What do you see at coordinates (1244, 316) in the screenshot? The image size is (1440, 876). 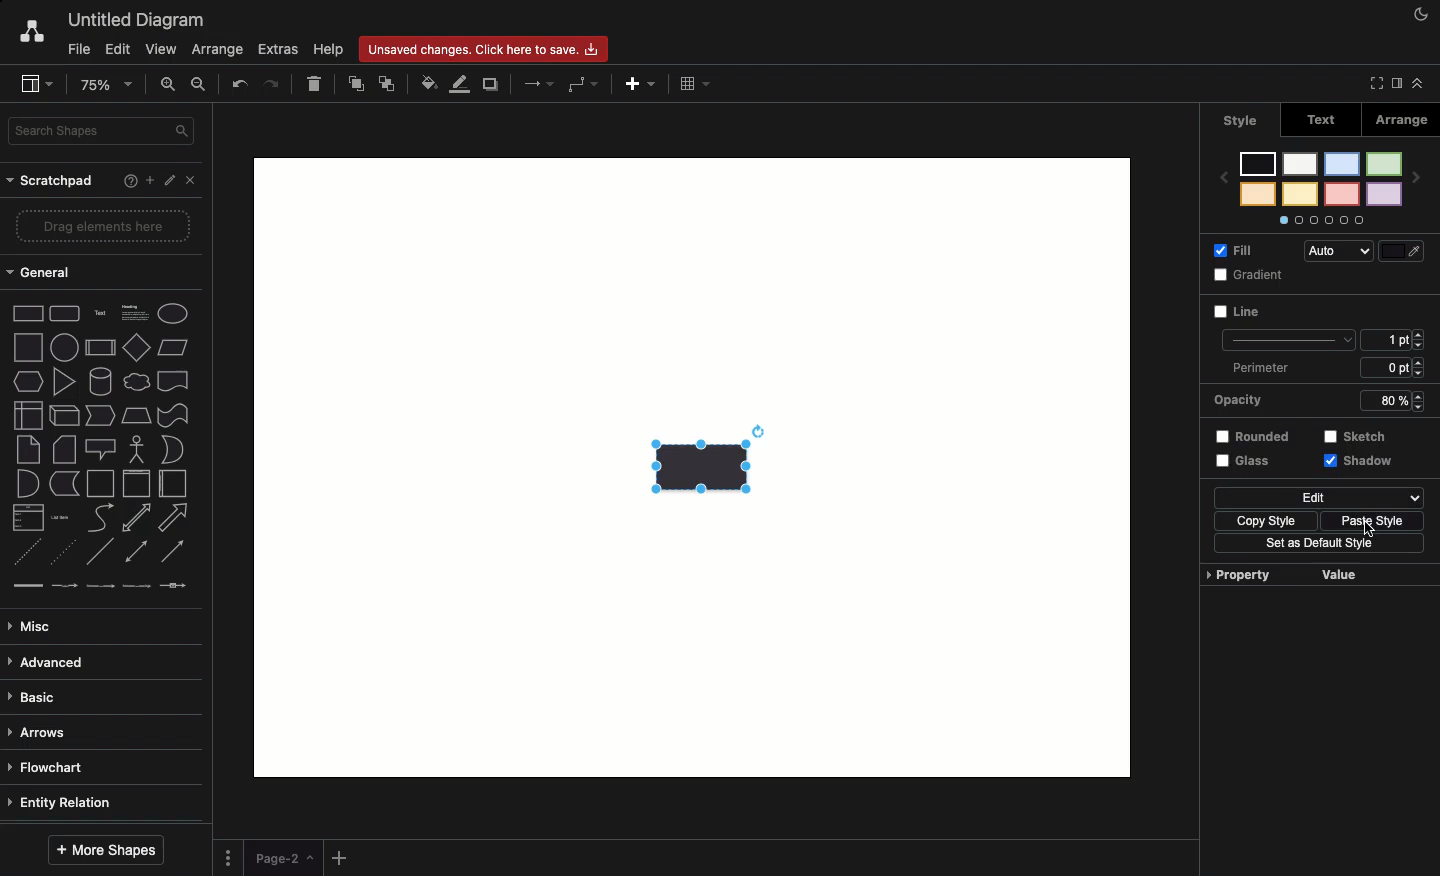 I see `Line` at bounding box center [1244, 316].